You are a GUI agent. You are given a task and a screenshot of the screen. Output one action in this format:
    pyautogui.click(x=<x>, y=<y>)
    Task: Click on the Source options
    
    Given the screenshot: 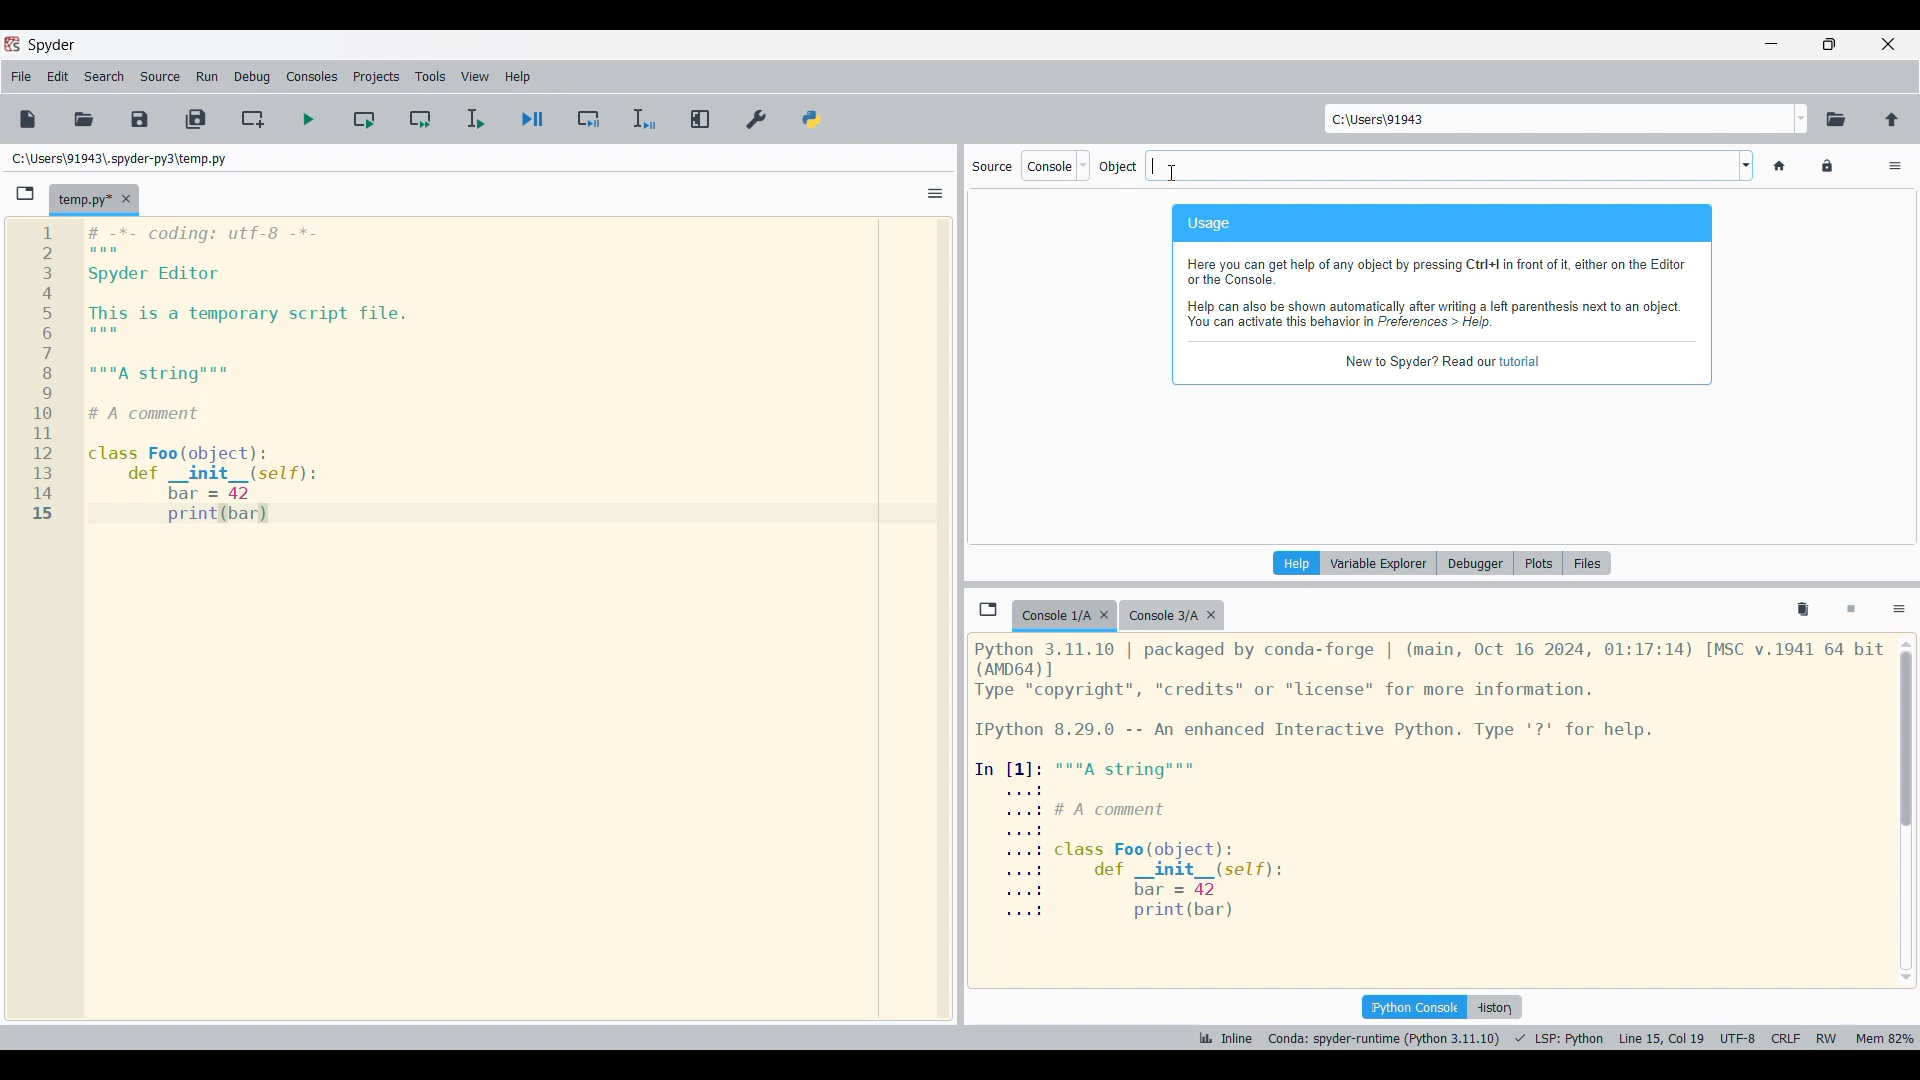 What is the action you would take?
    pyautogui.click(x=1056, y=166)
    